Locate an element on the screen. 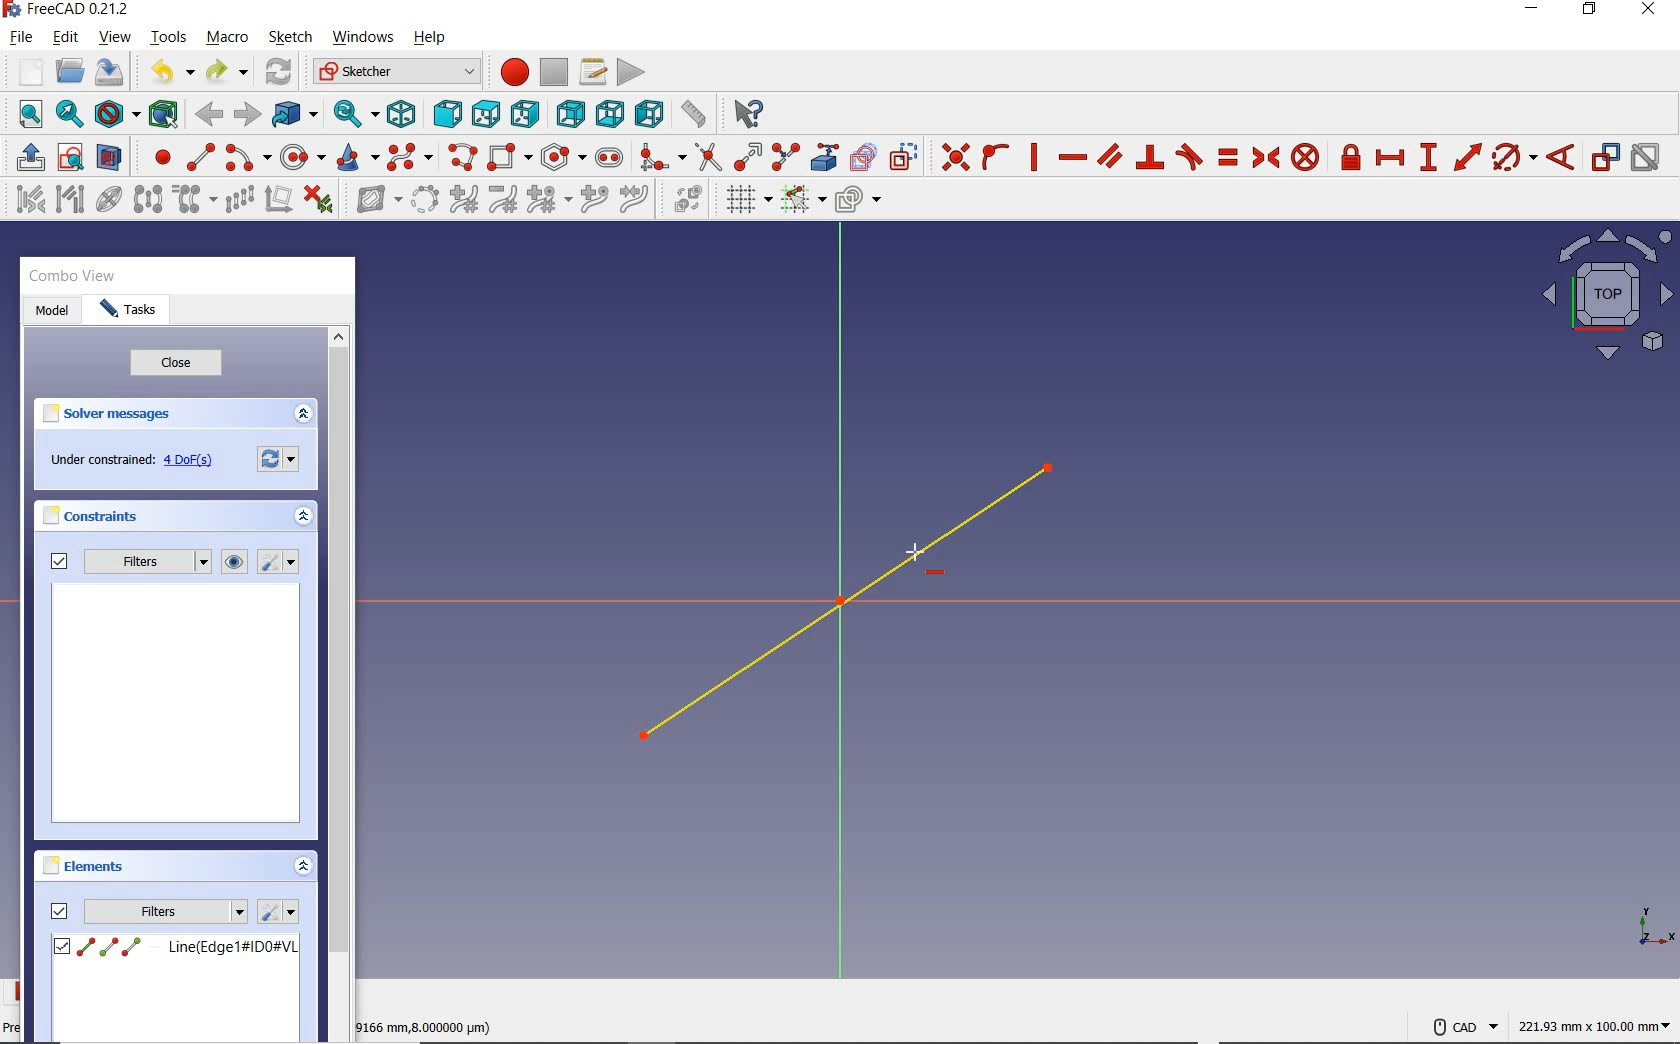 The width and height of the screenshot is (1680, 1044). CREATE CARBON COPY is located at coordinates (863, 155).